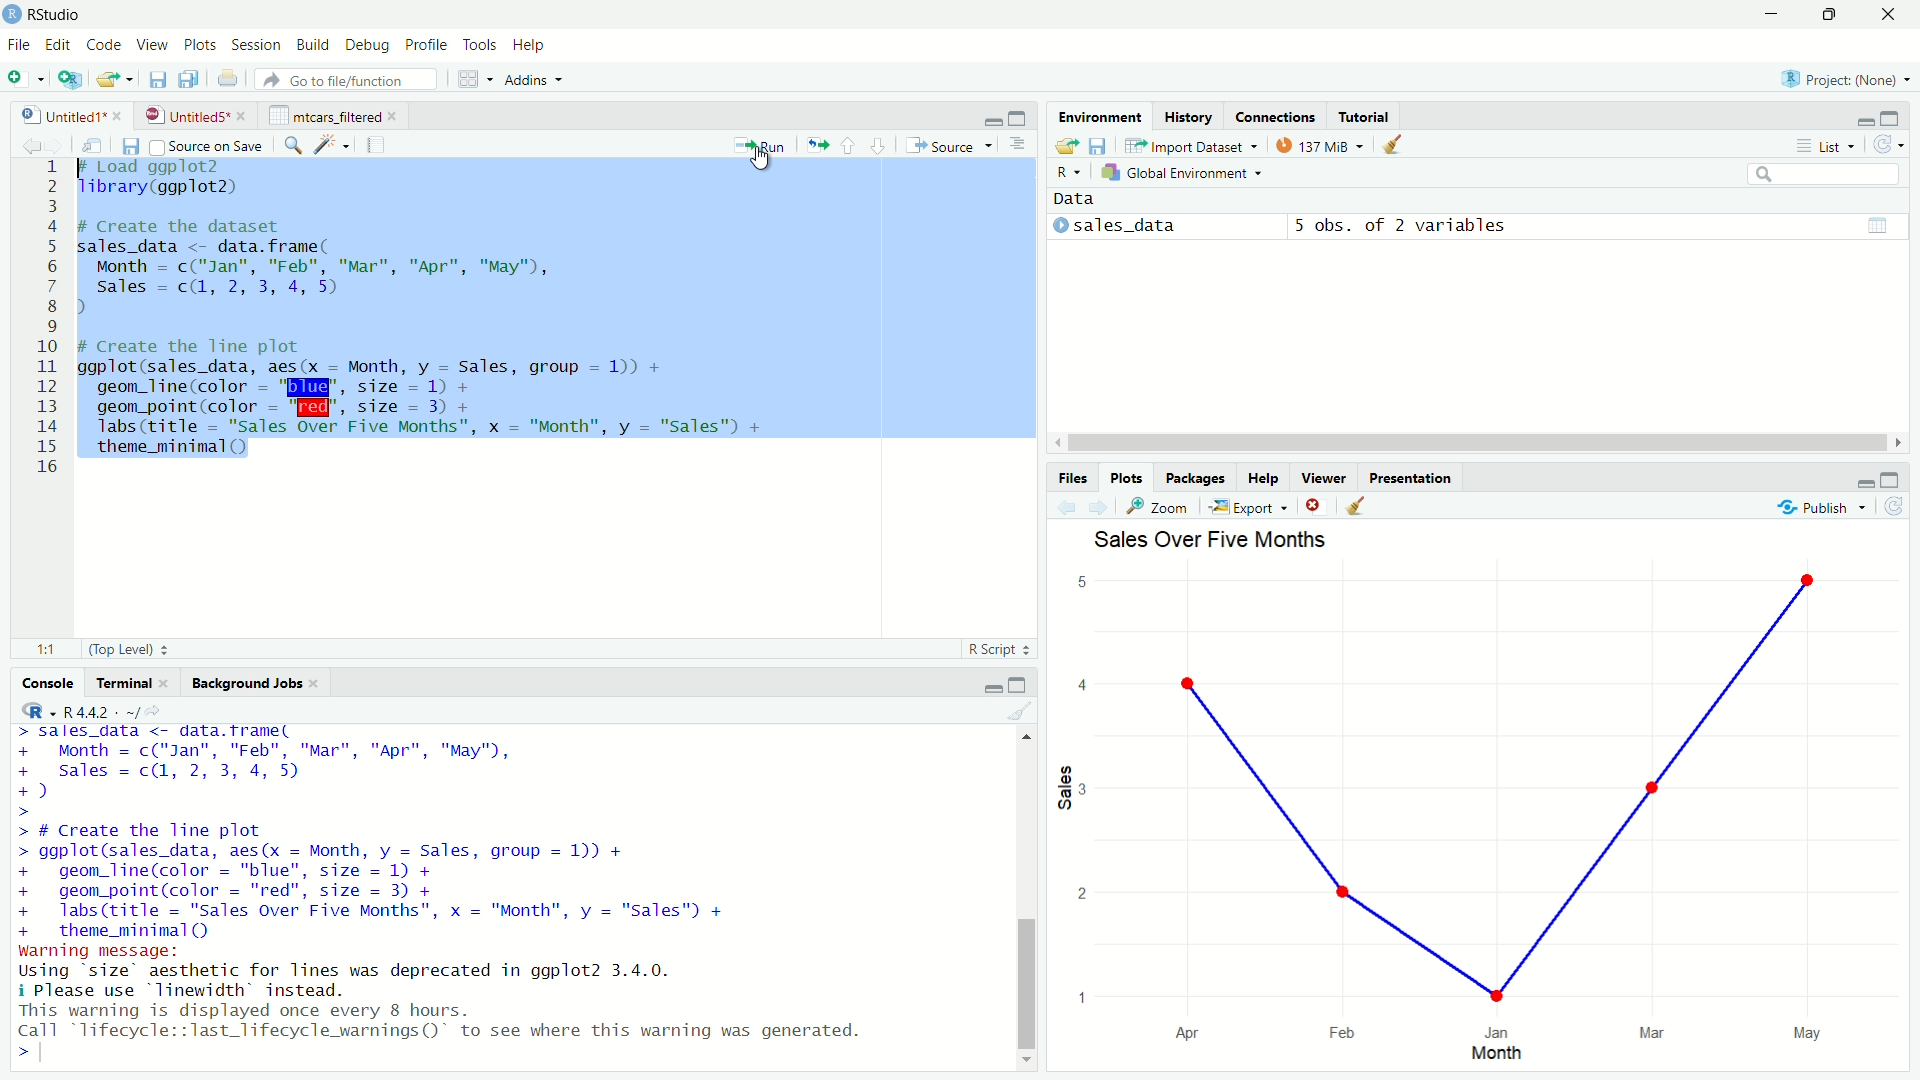 The image size is (1920, 1080). What do you see at coordinates (1393, 144) in the screenshot?
I see `clear all plots` at bounding box center [1393, 144].